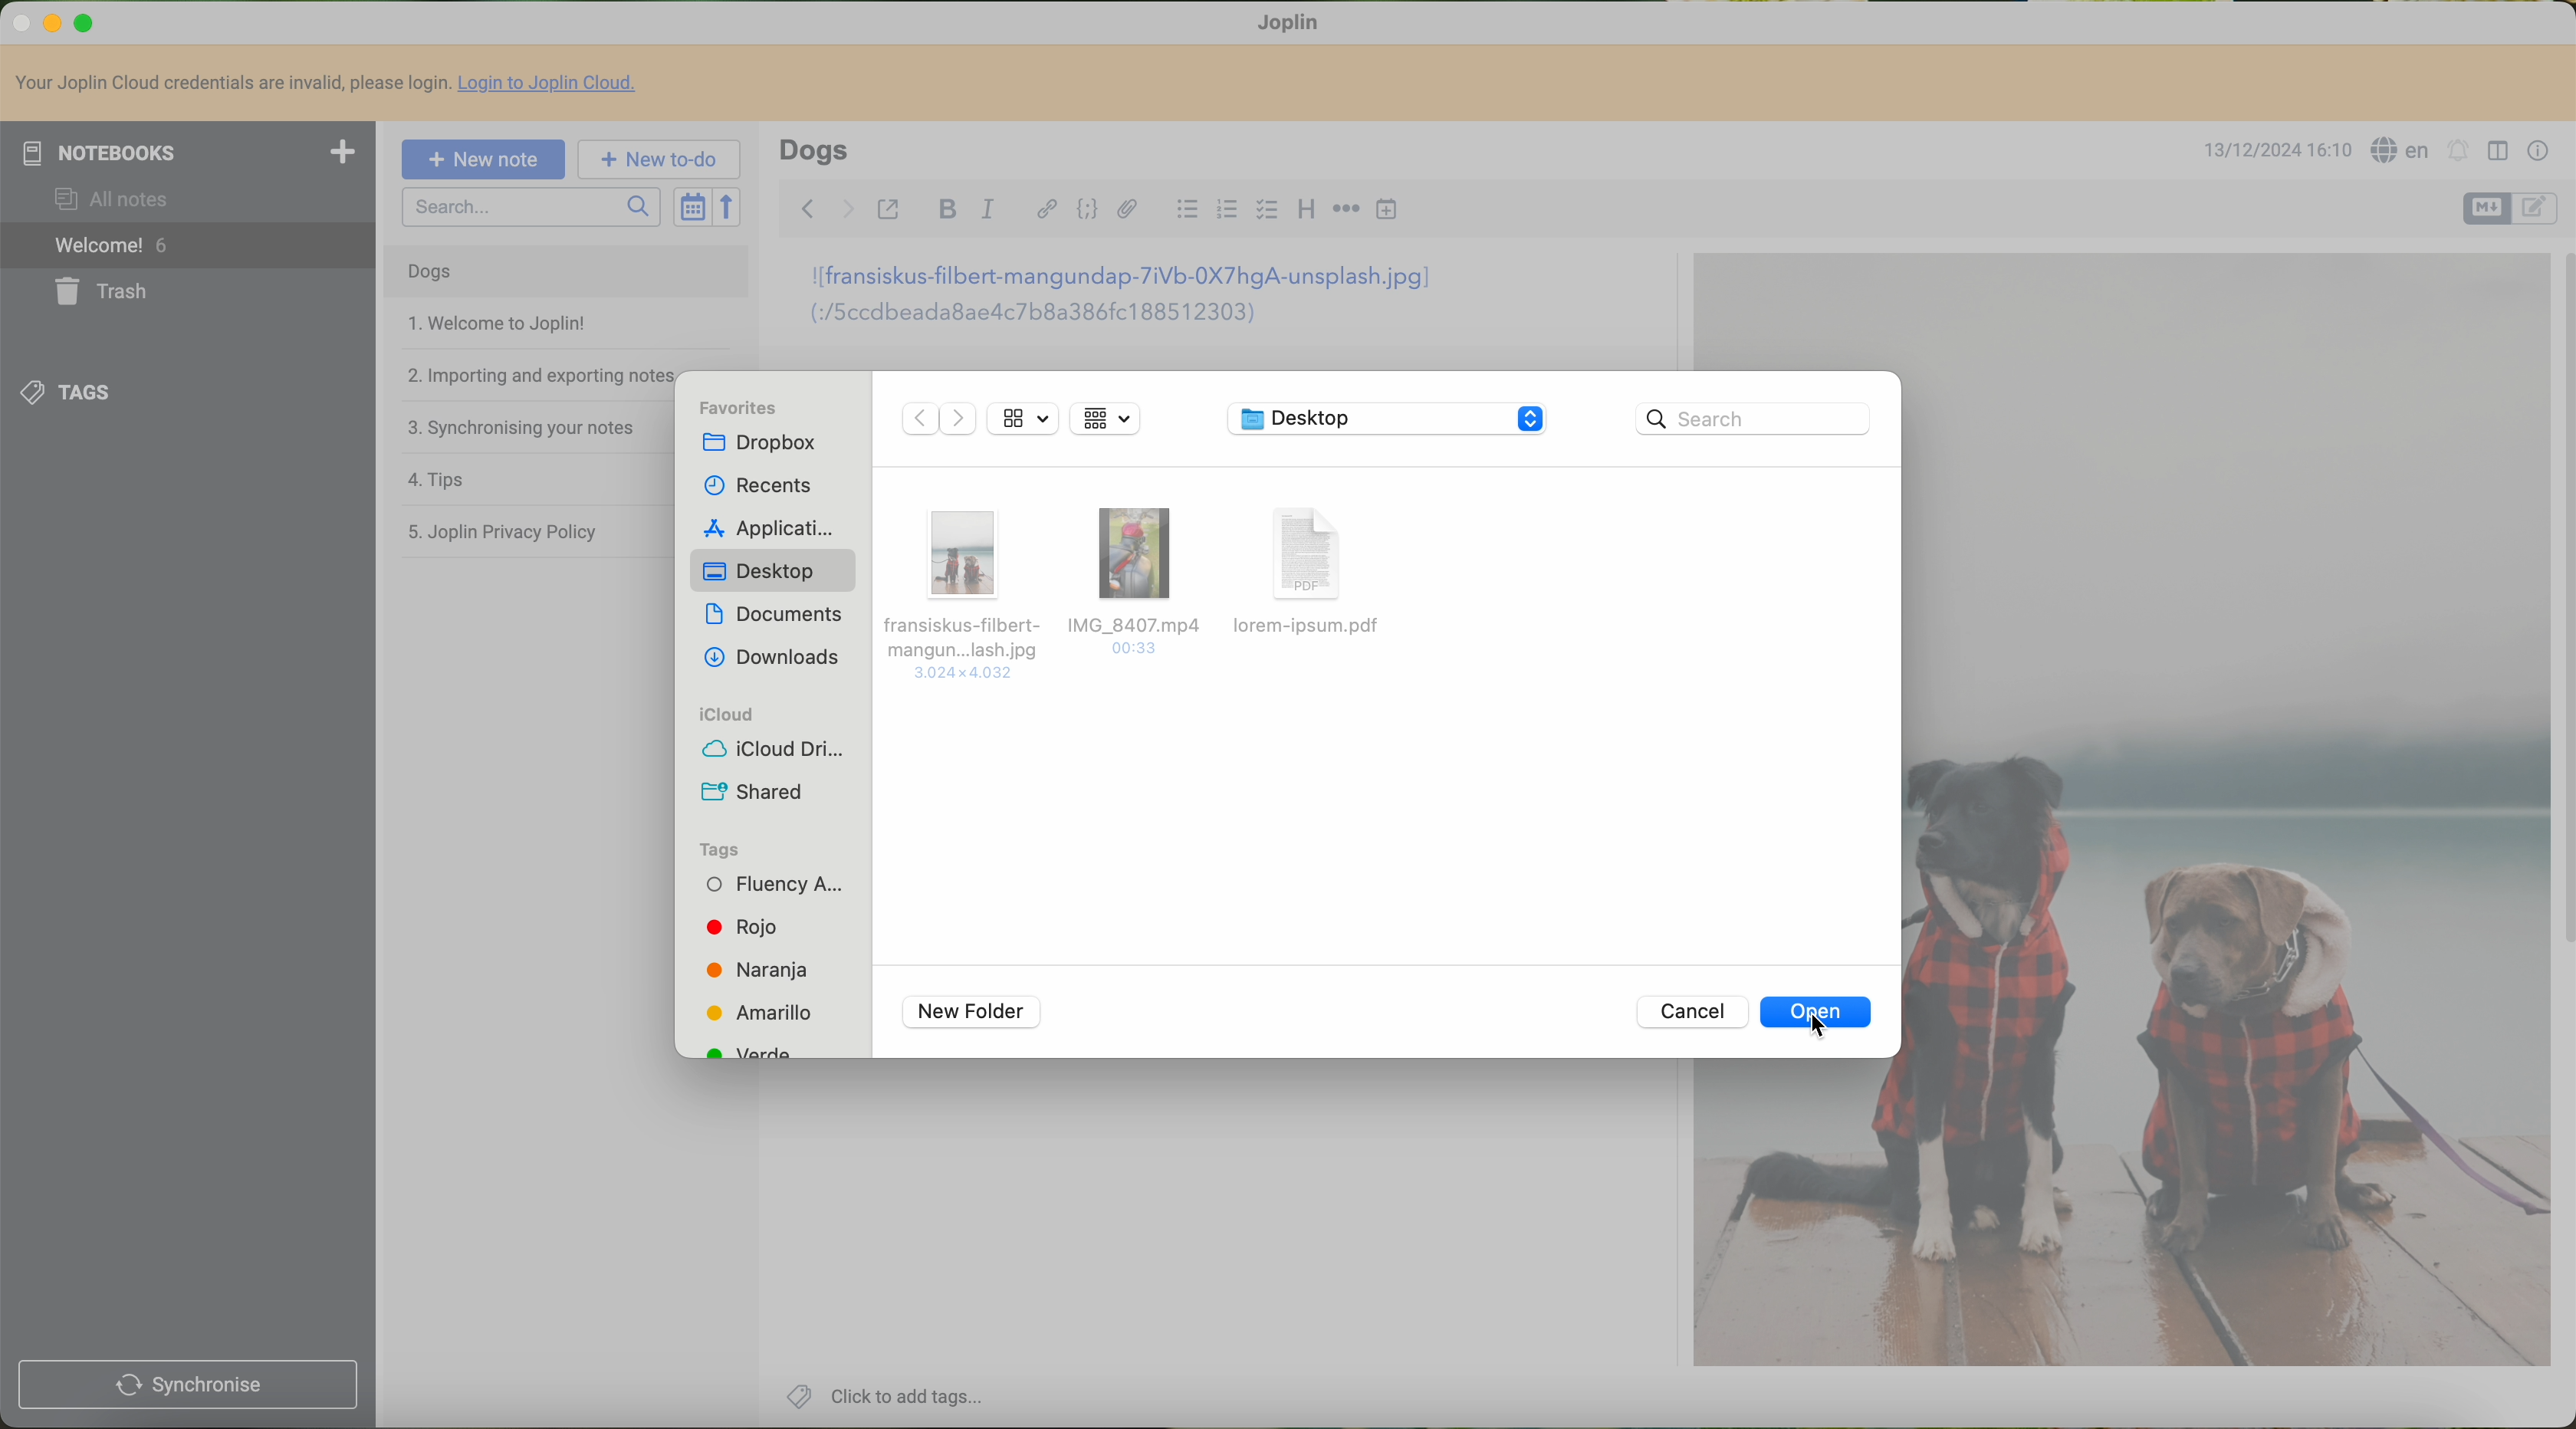 Image resolution: width=2576 pixels, height=1429 pixels. I want to click on icloud, so click(728, 715).